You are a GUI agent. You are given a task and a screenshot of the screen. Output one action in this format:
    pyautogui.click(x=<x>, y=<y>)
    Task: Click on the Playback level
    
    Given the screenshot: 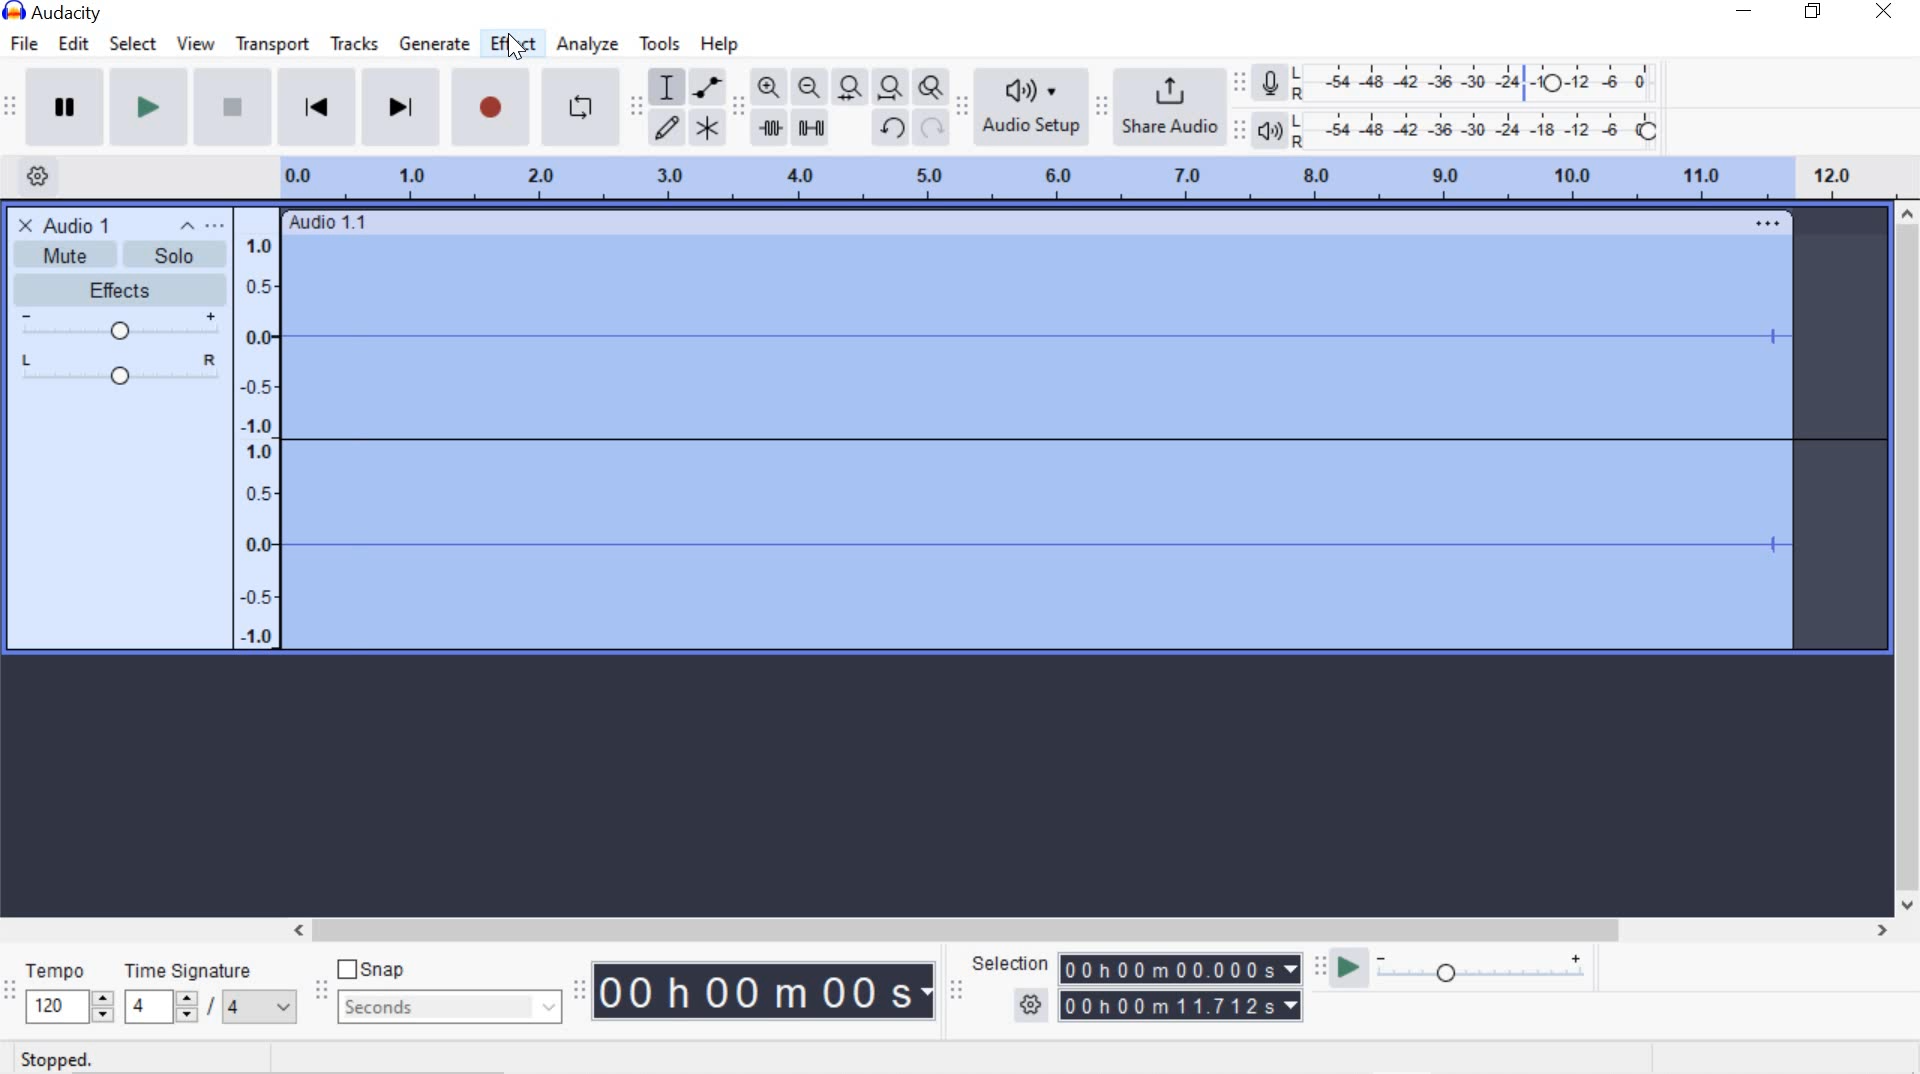 What is the action you would take?
    pyautogui.click(x=1484, y=130)
    